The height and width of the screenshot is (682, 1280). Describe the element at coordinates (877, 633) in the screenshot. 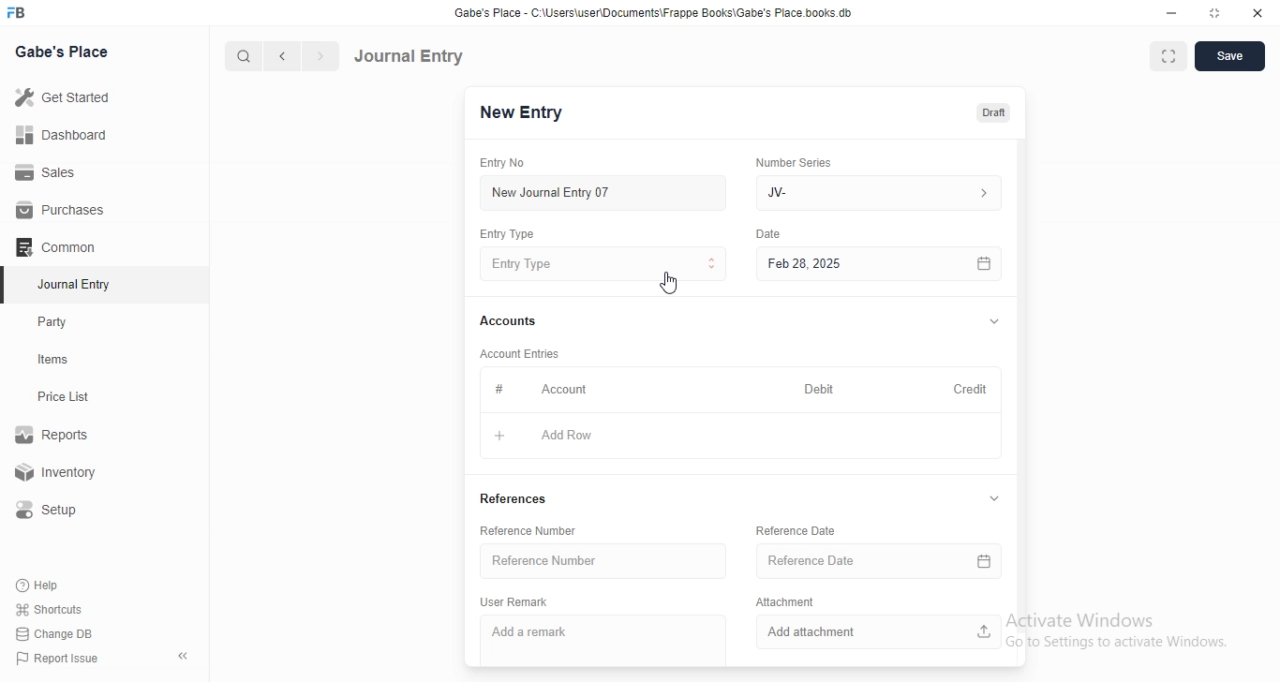

I see `Add attachment` at that location.